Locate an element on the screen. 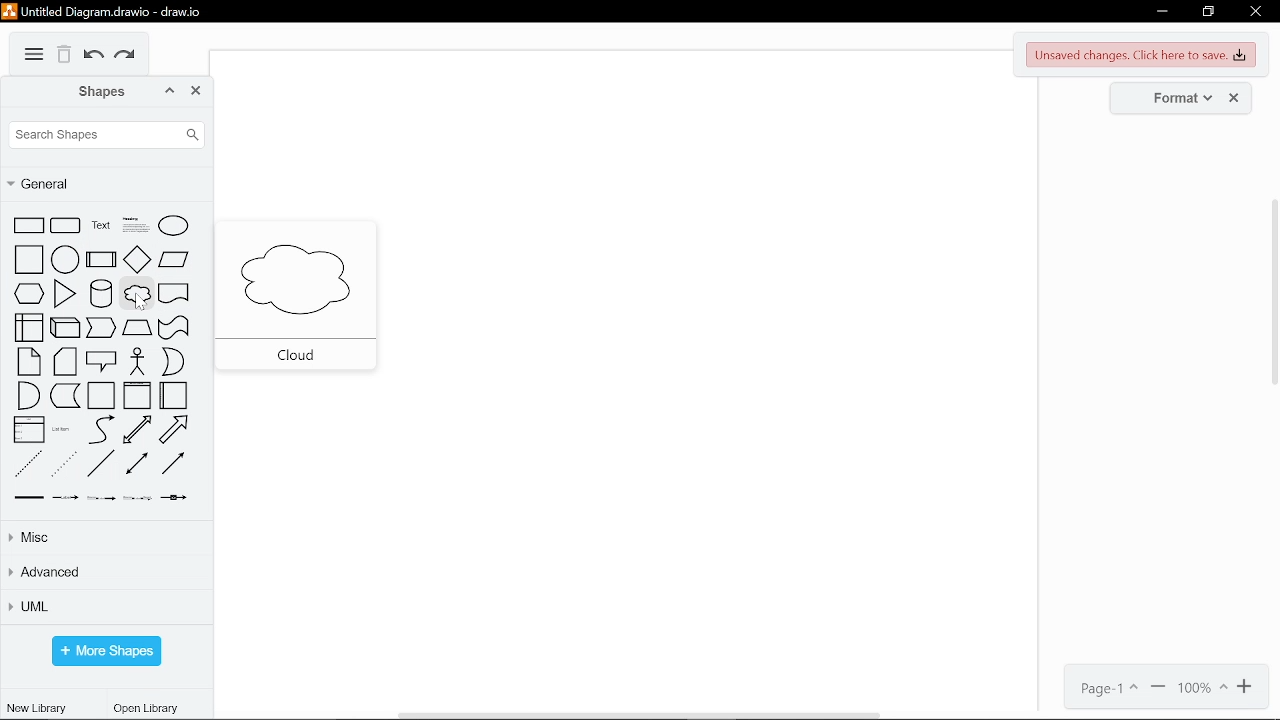  dotted line is located at coordinates (64, 464).